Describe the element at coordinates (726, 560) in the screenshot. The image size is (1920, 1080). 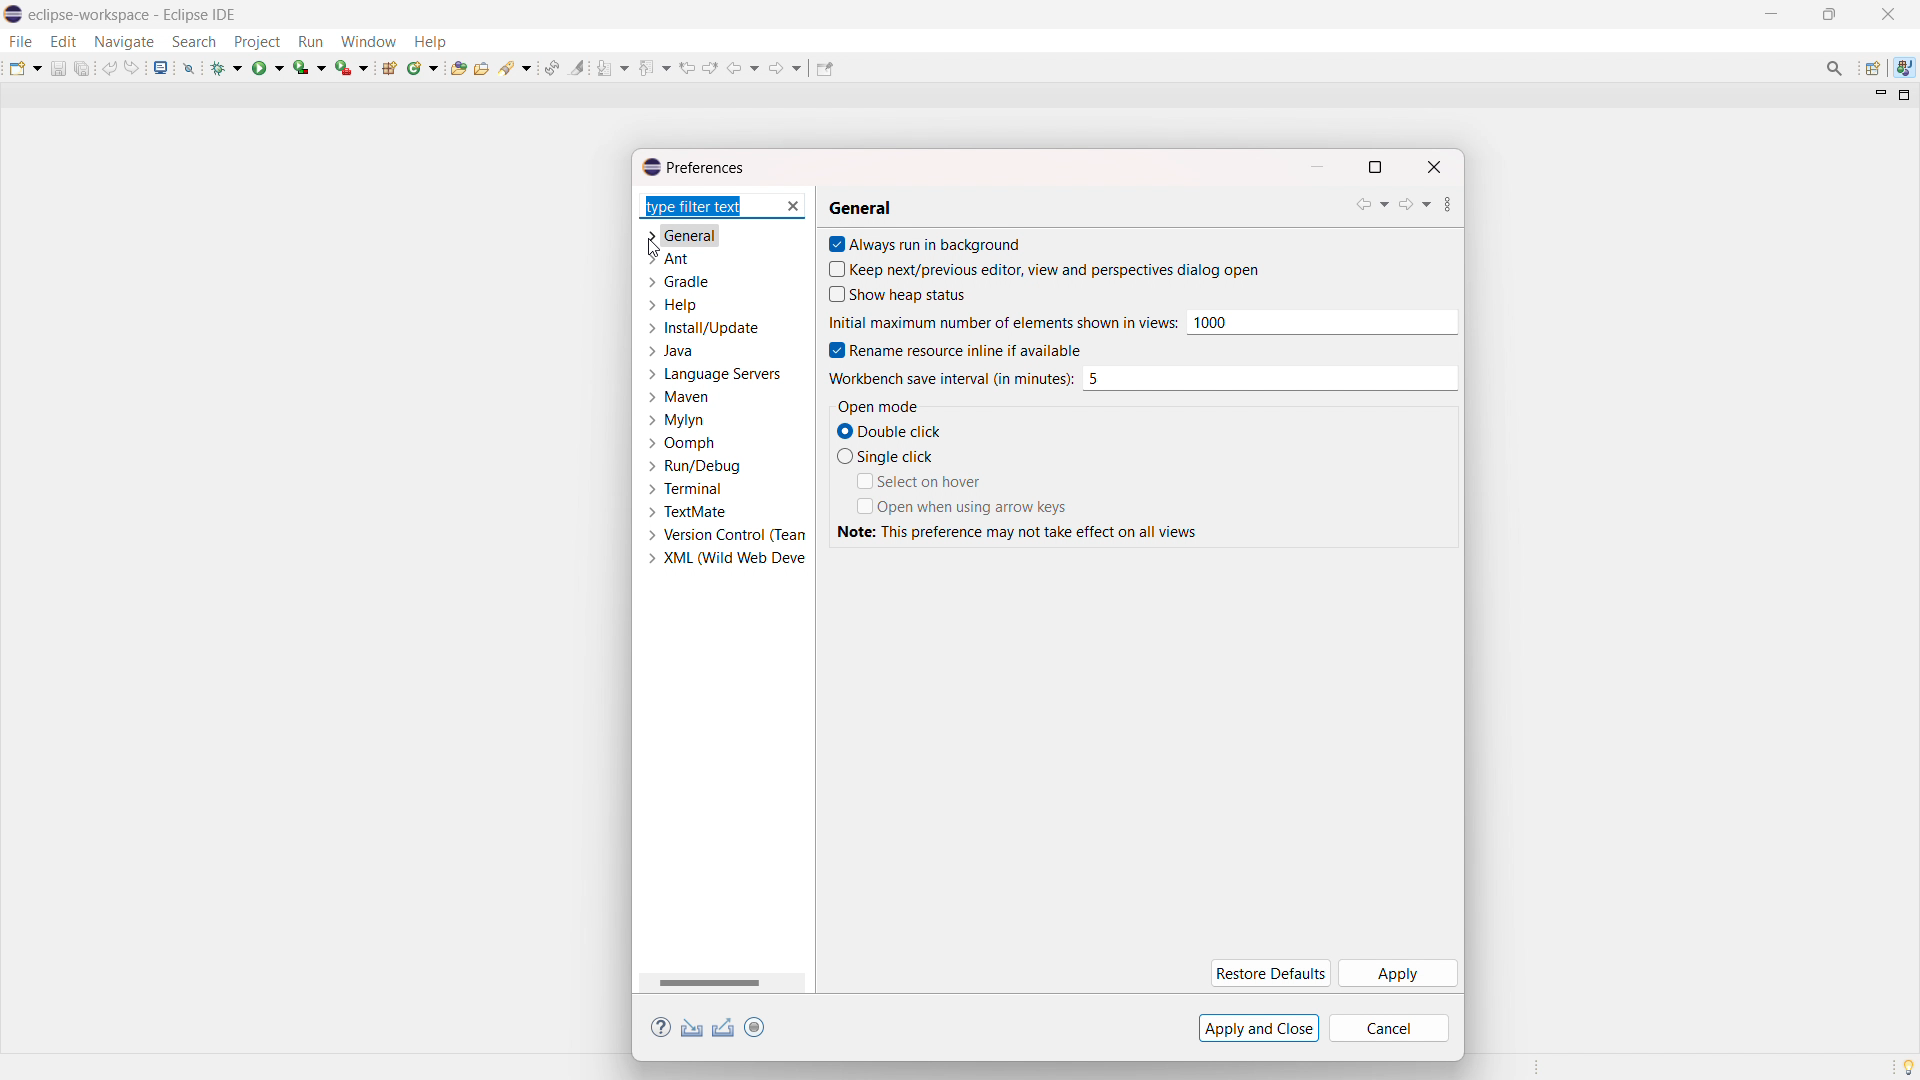
I see `XML` at that location.